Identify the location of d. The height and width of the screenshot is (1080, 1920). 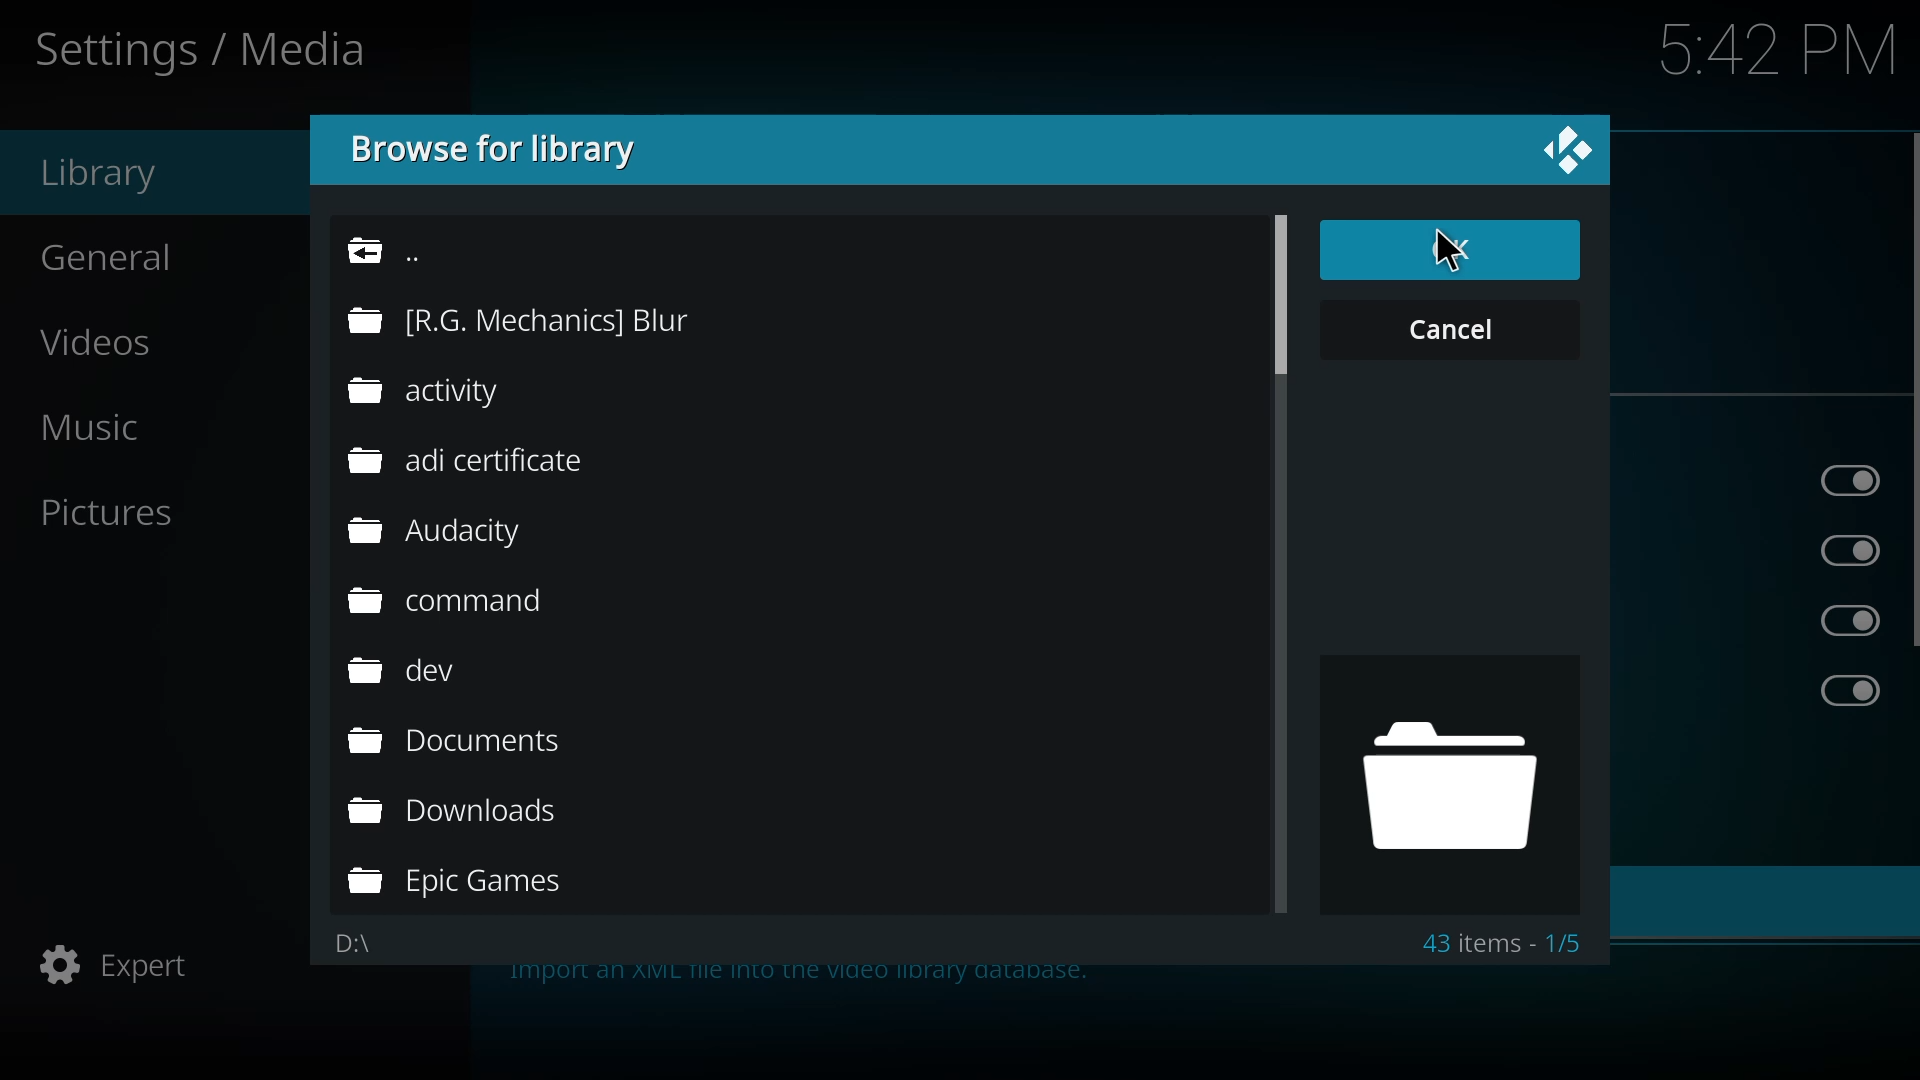
(351, 943).